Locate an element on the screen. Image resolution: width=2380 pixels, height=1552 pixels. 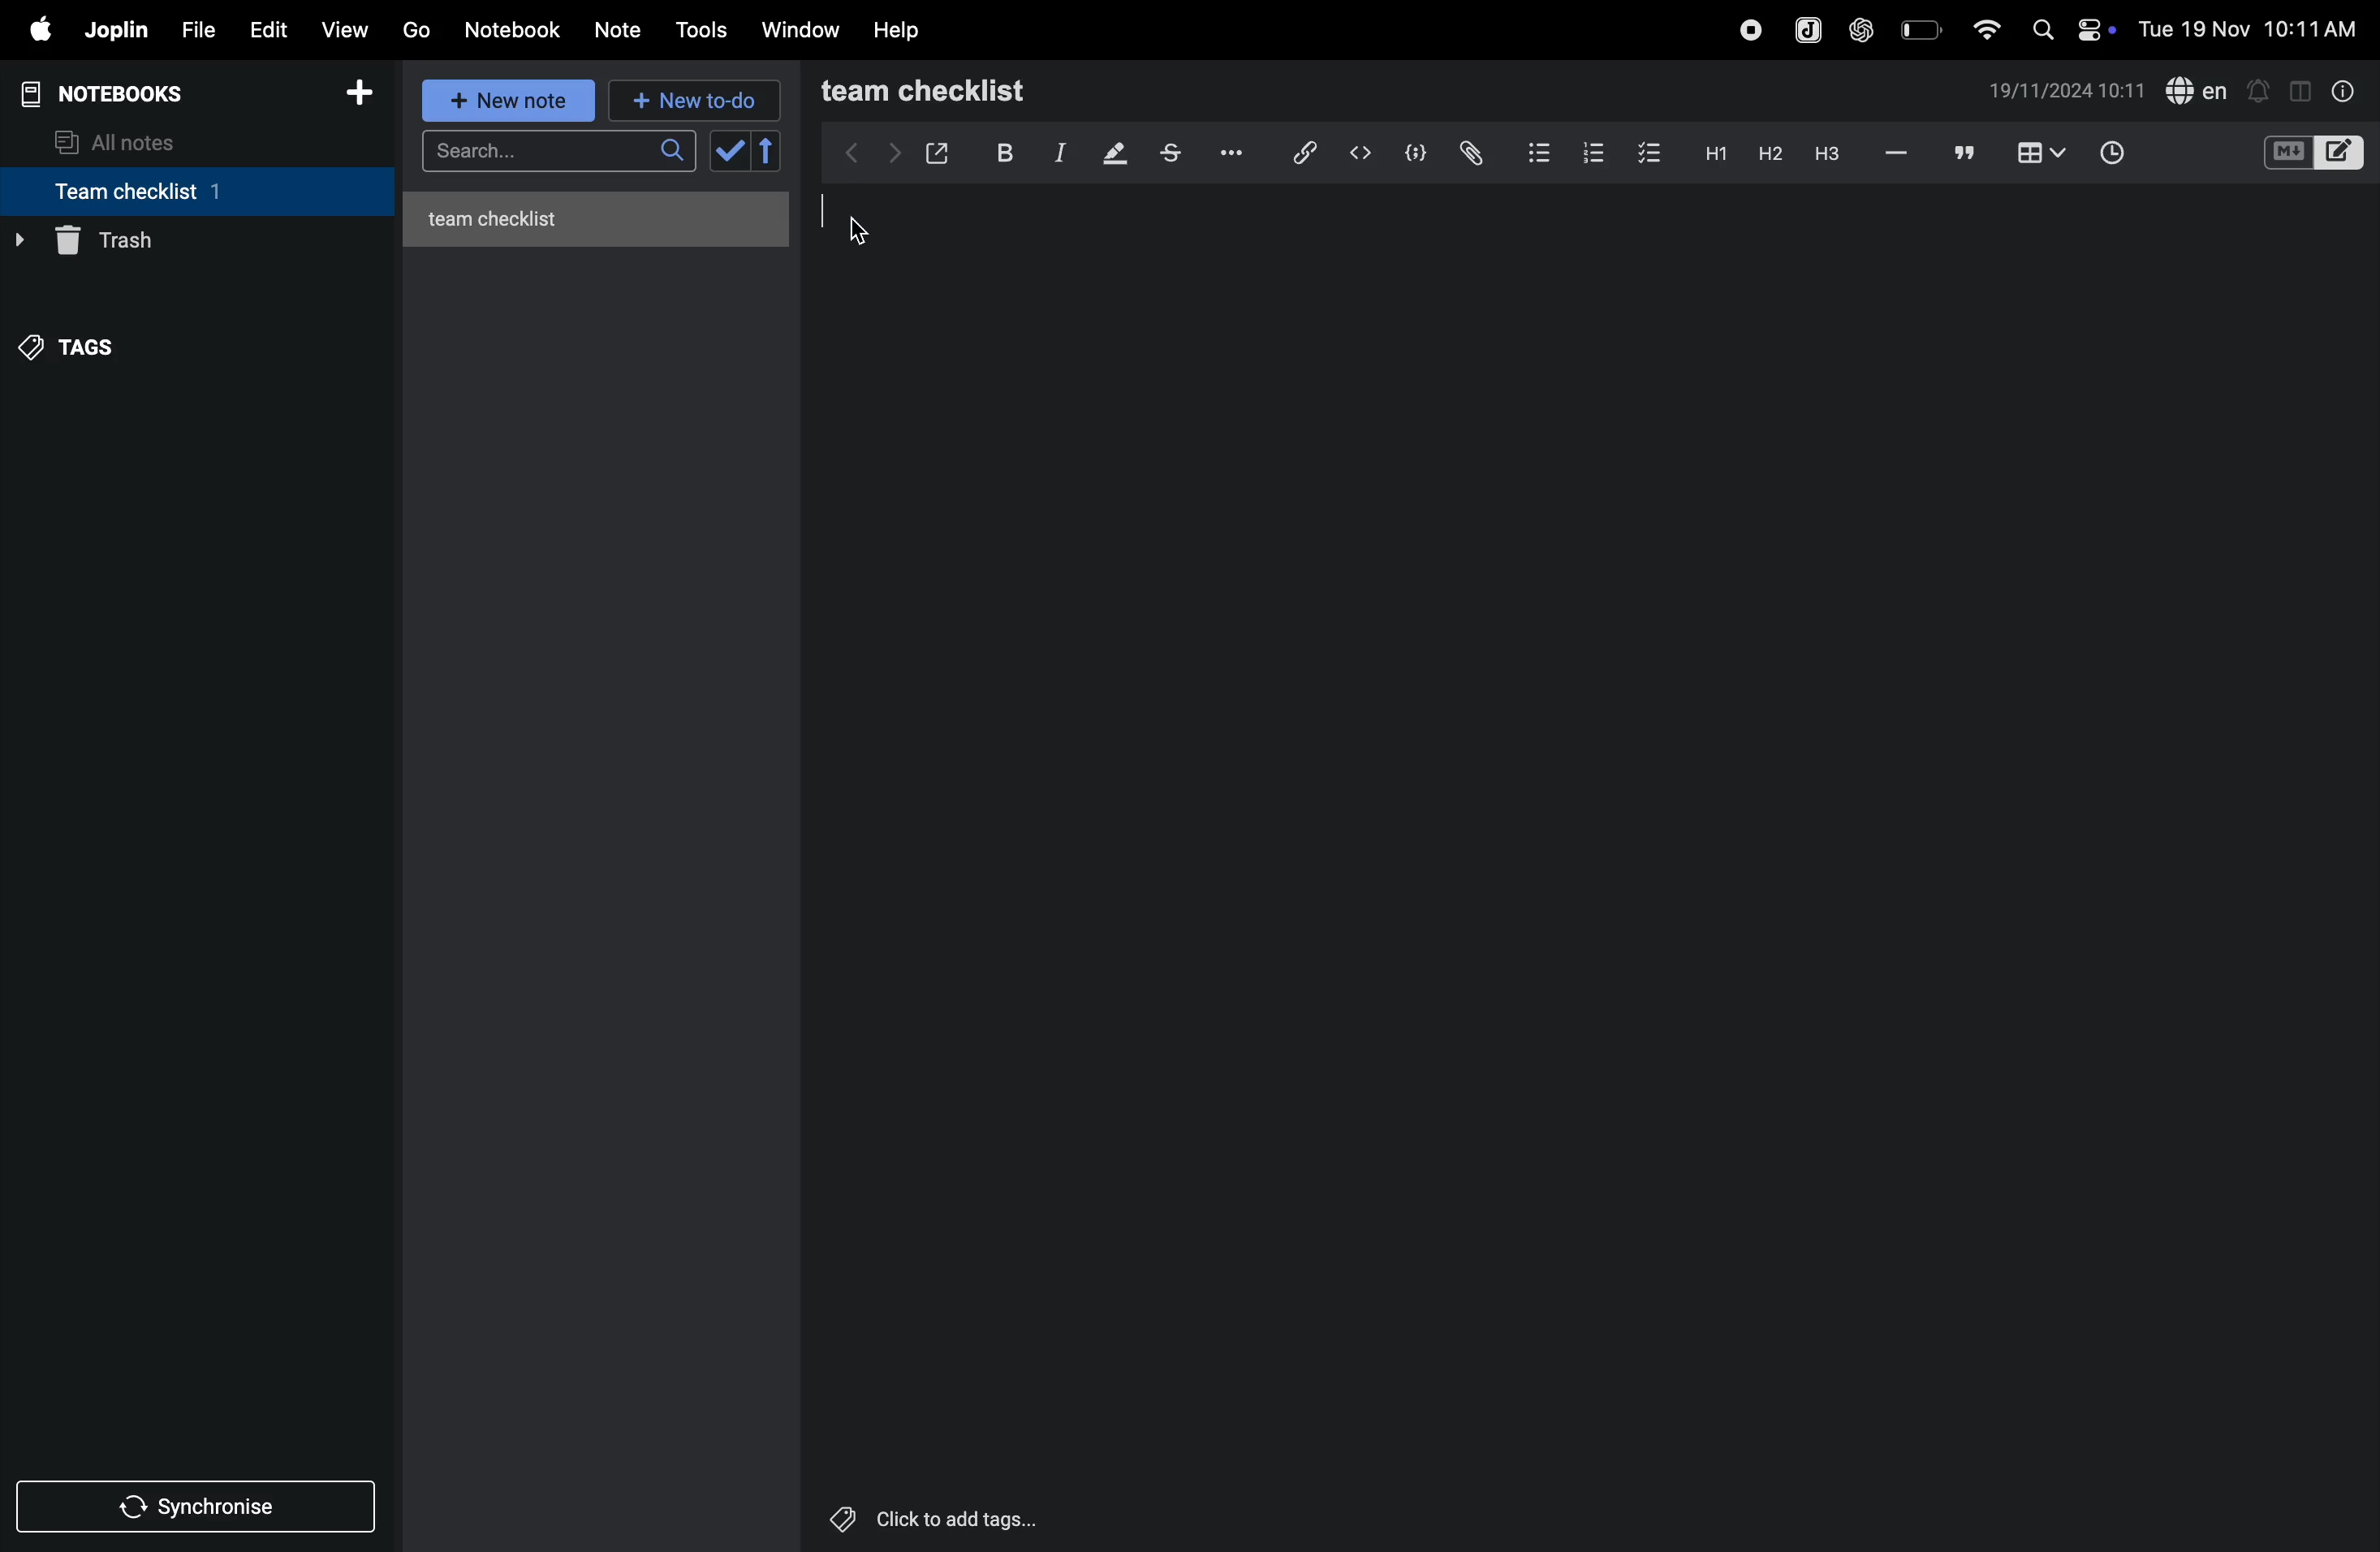
on/off is located at coordinates (2100, 29).